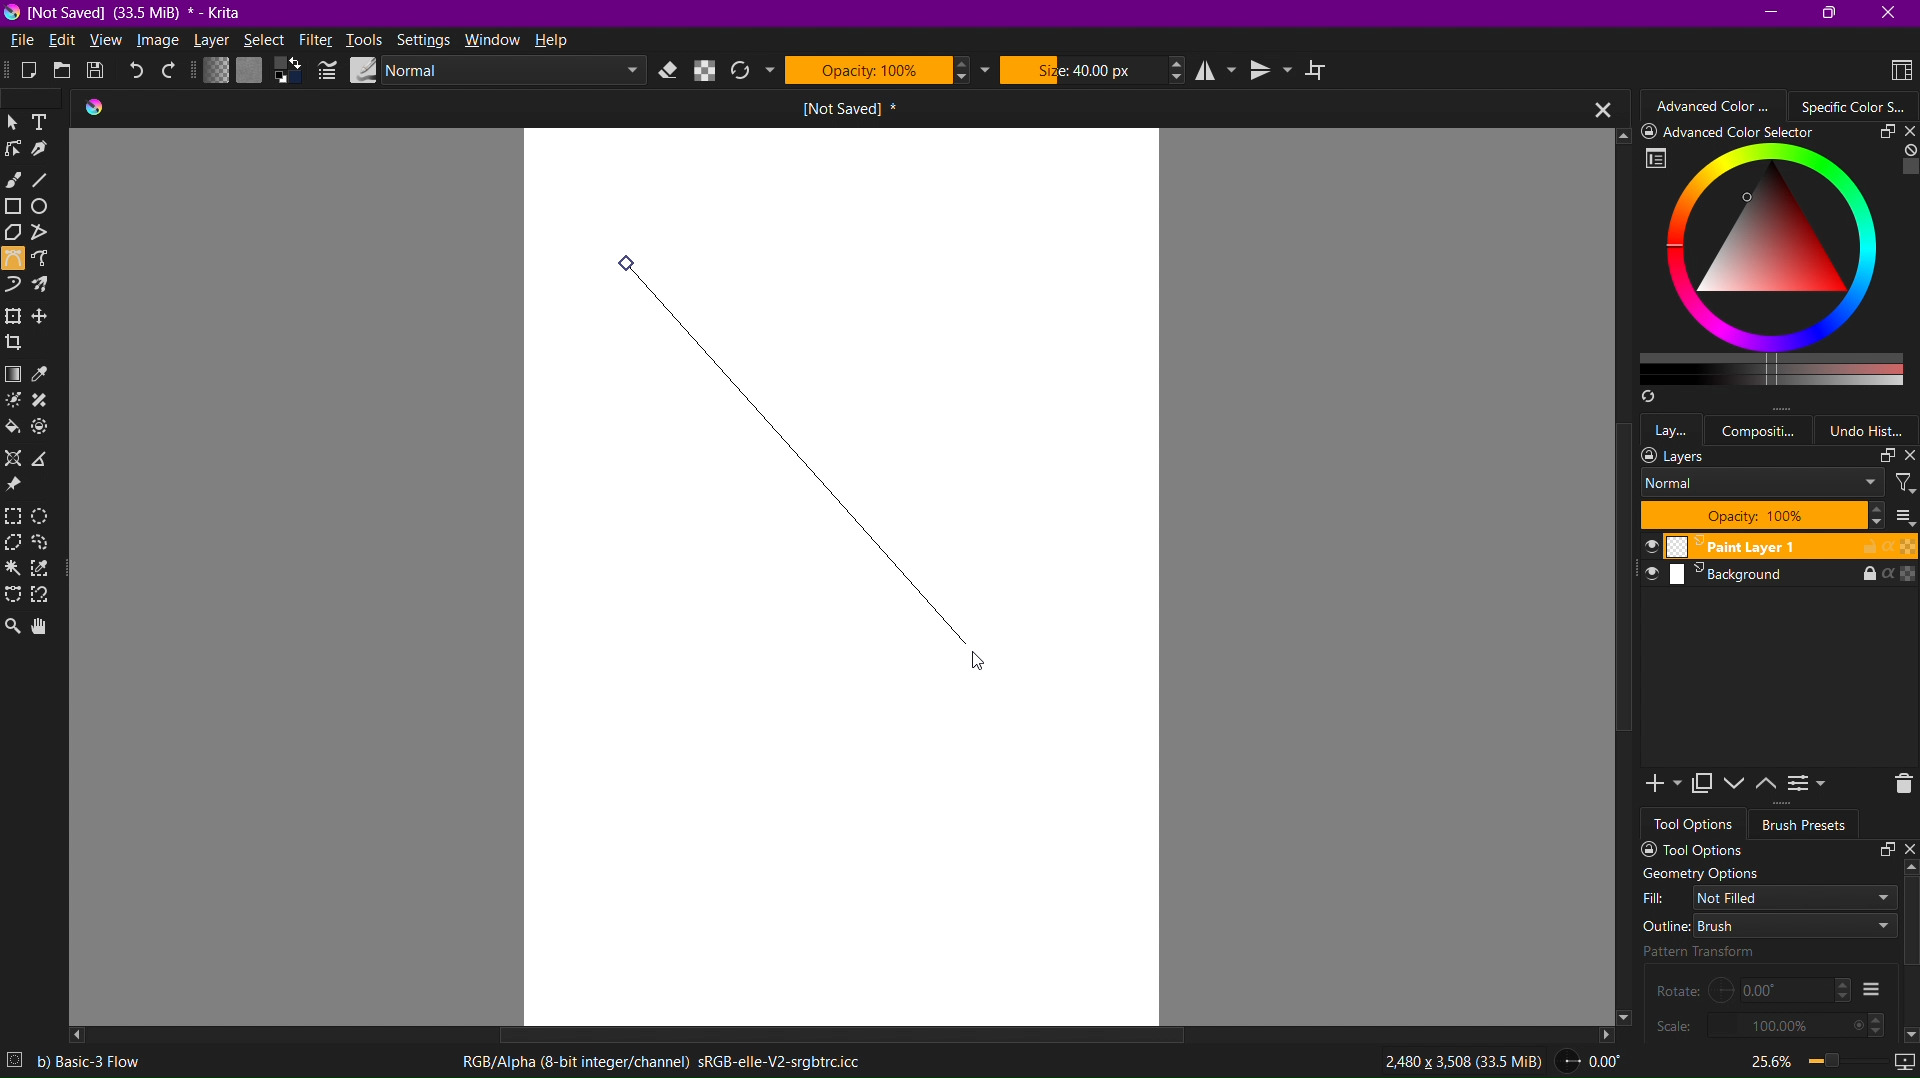 Image resolution: width=1920 pixels, height=1078 pixels. I want to click on Colorize Mask Tool, so click(16, 403).